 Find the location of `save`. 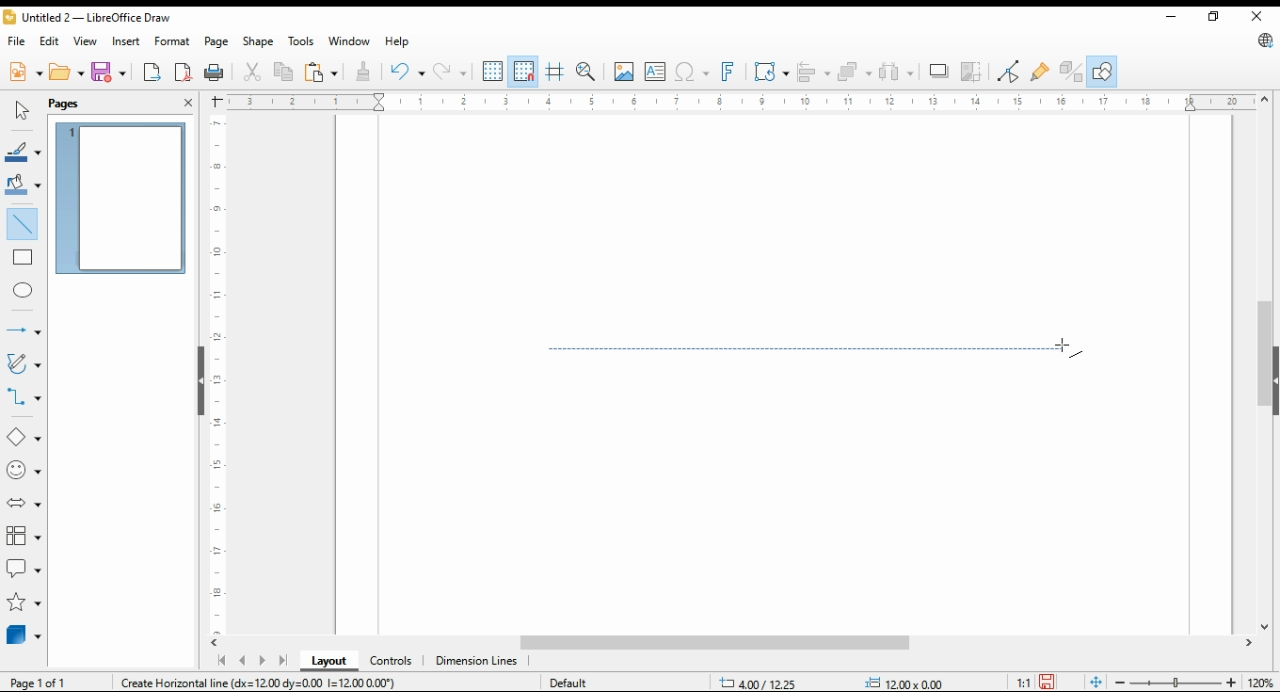

save is located at coordinates (1046, 682).